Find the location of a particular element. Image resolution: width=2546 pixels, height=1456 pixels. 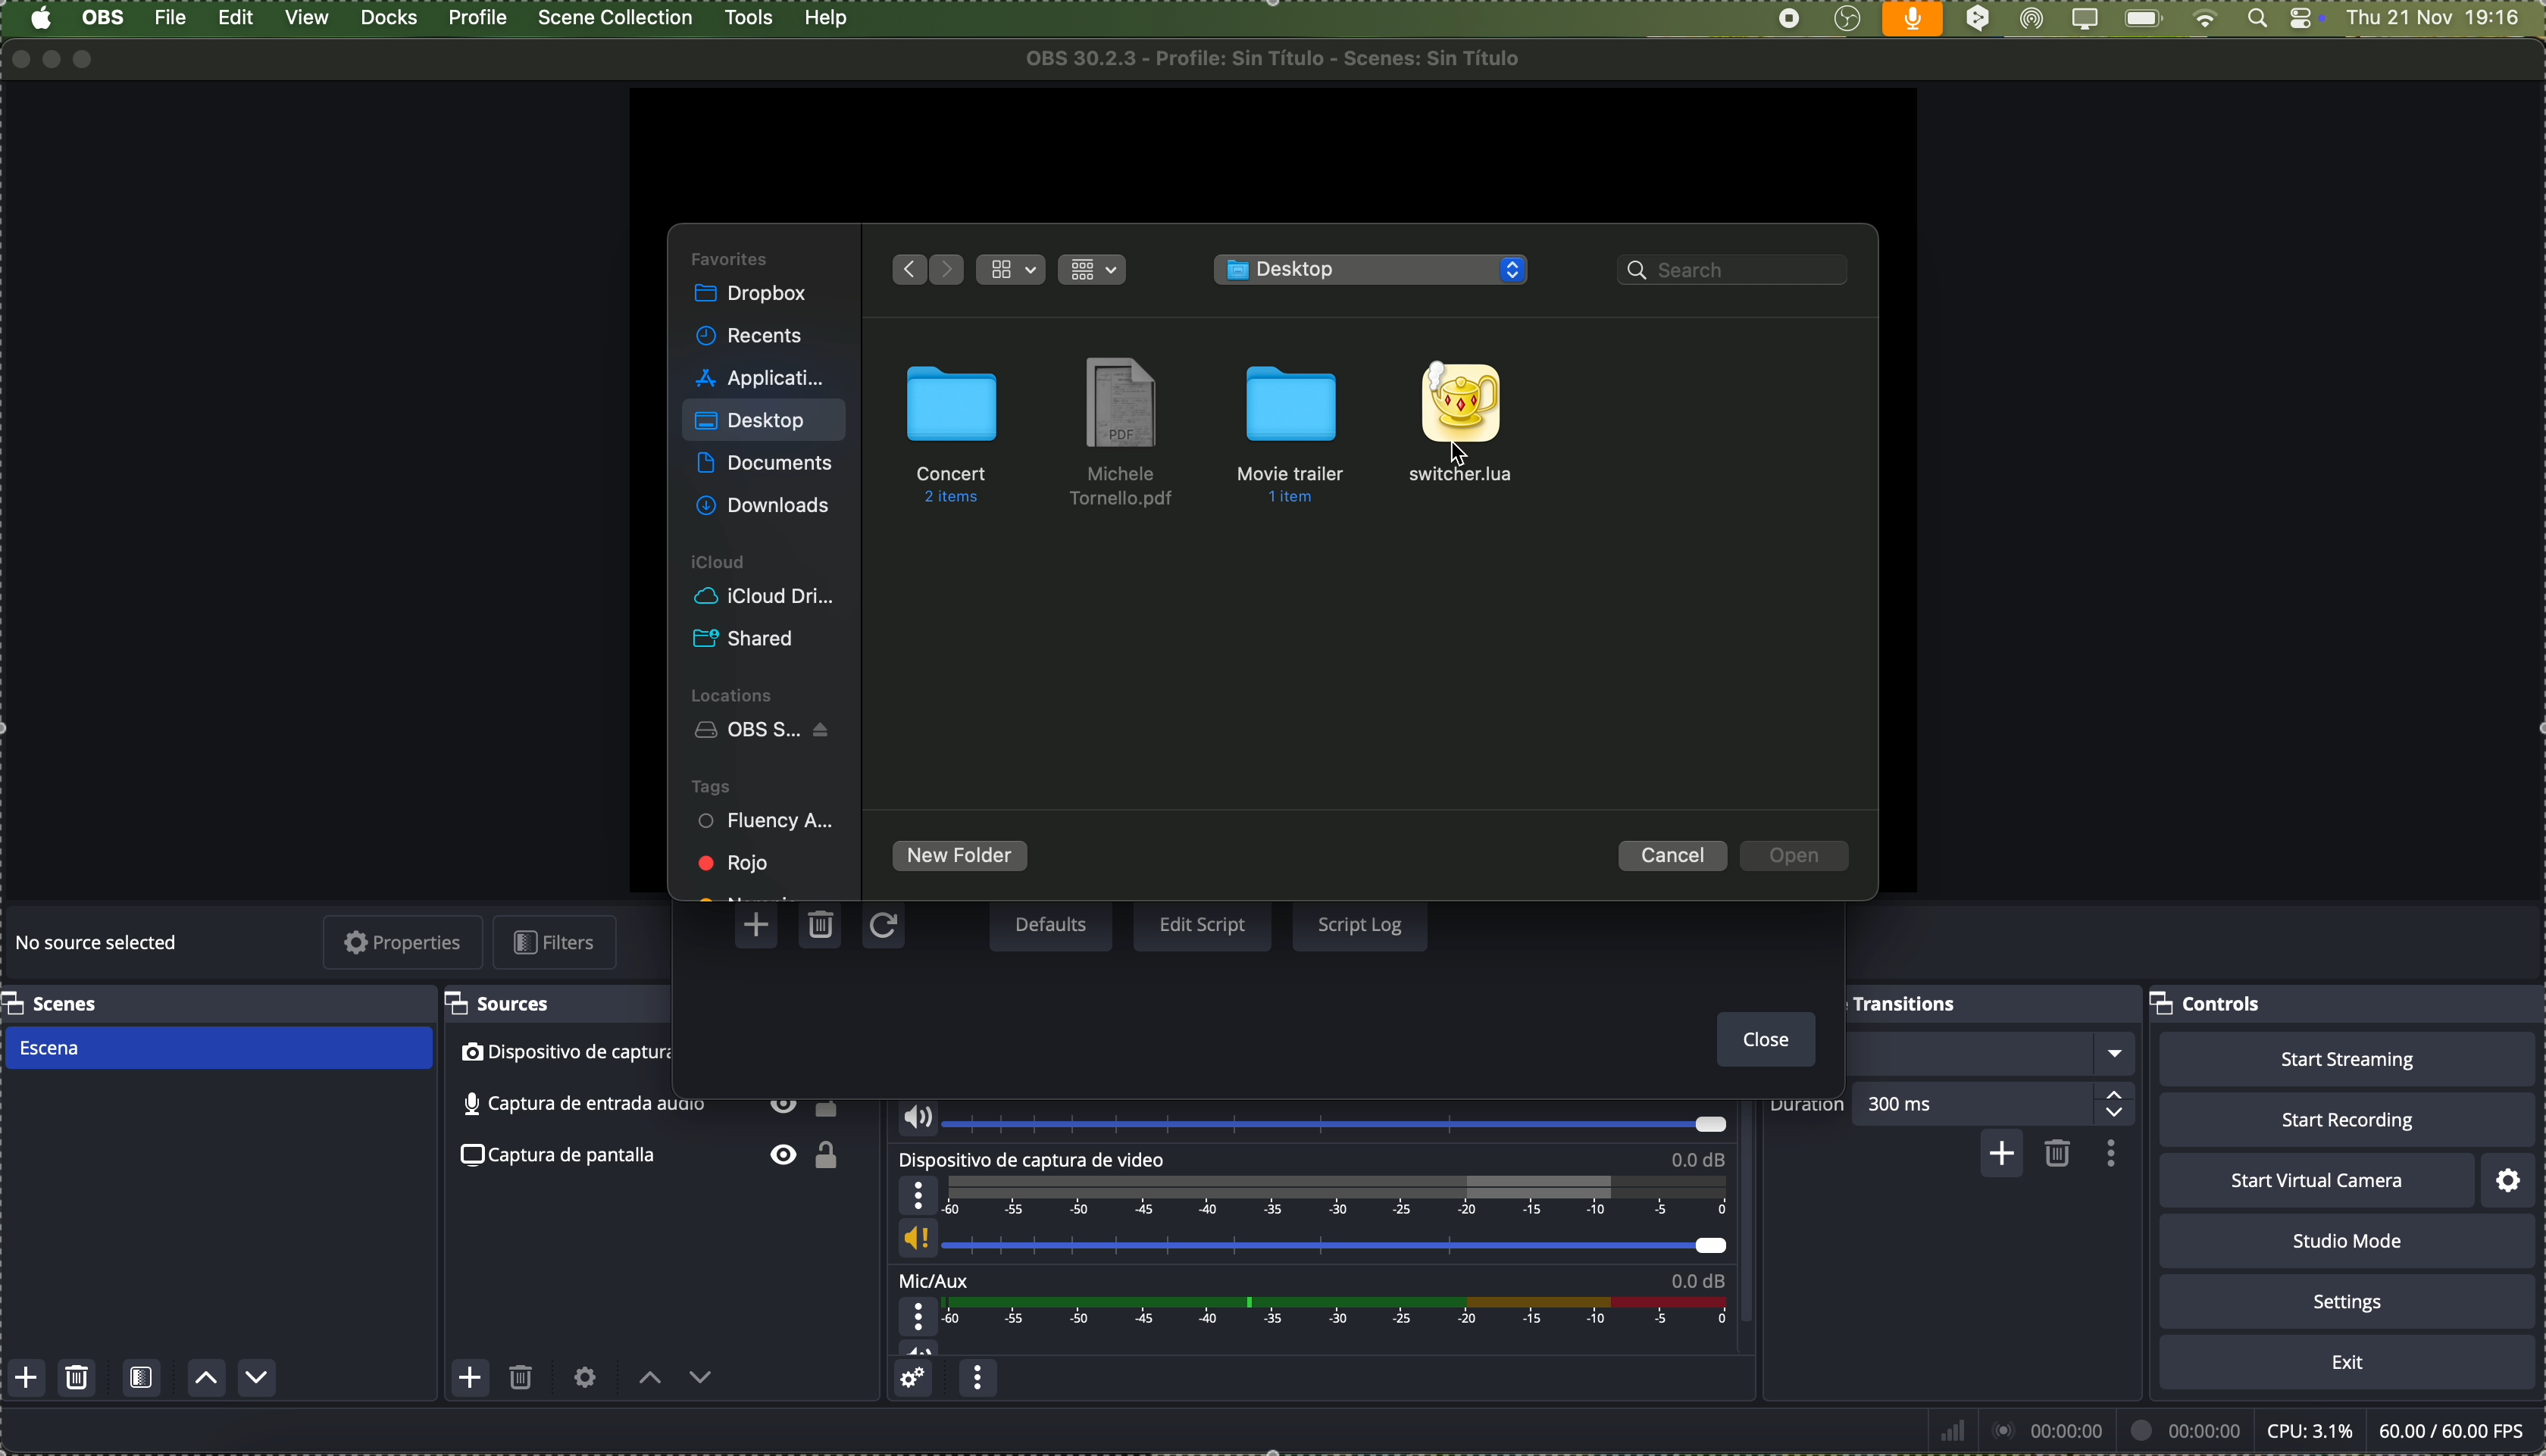

scene transitions is located at coordinates (1904, 1002).